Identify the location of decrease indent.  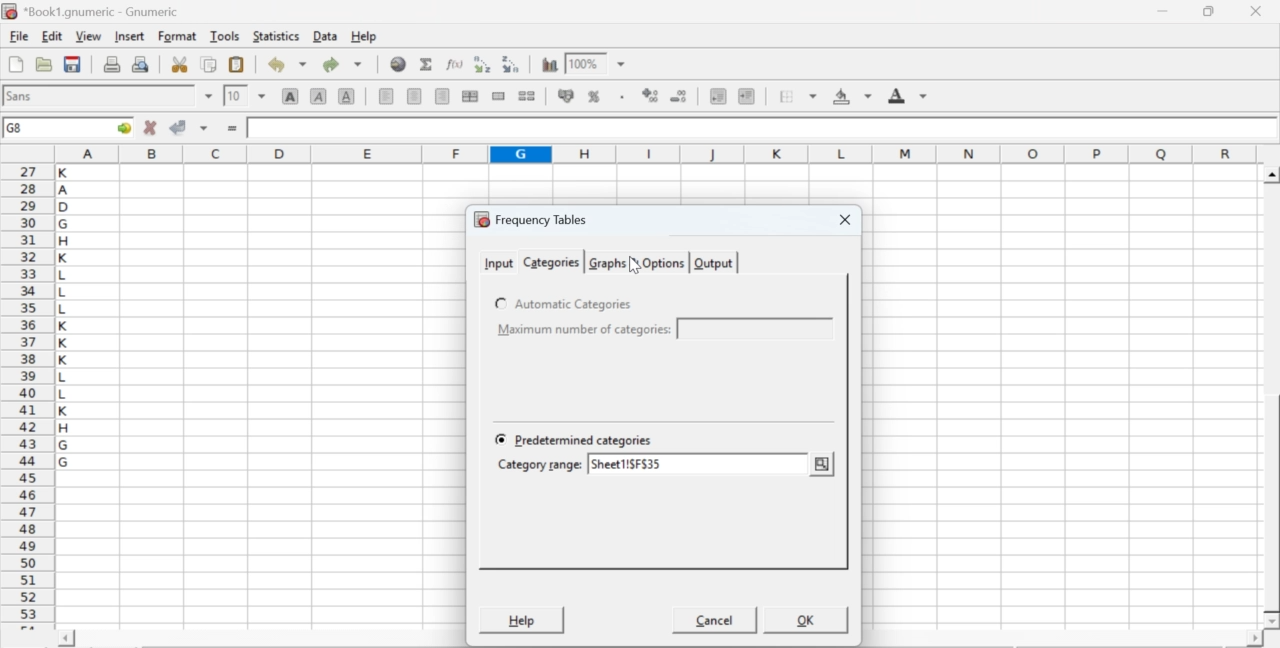
(718, 95).